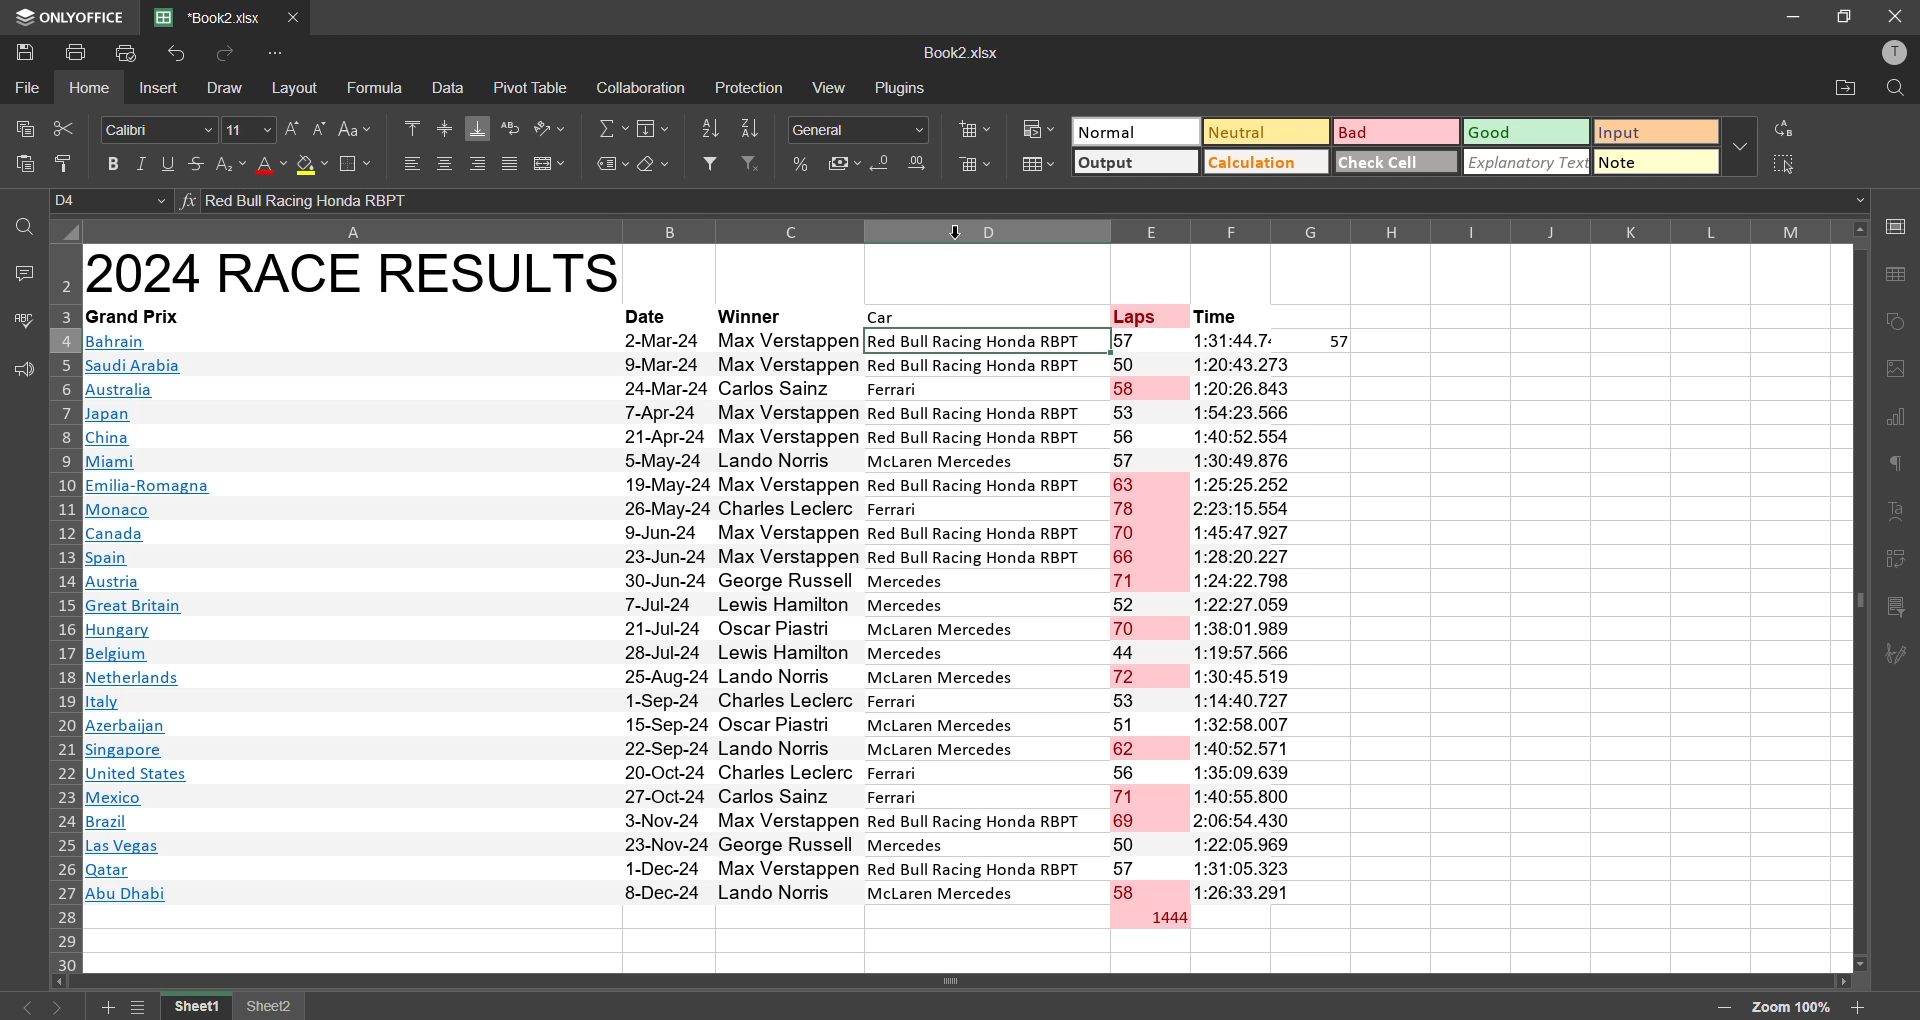 The width and height of the screenshot is (1920, 1020). What do you see at coordinates (1261, 161) in the screenshot?
I see `calculation` at bounding box center [1261, 161].